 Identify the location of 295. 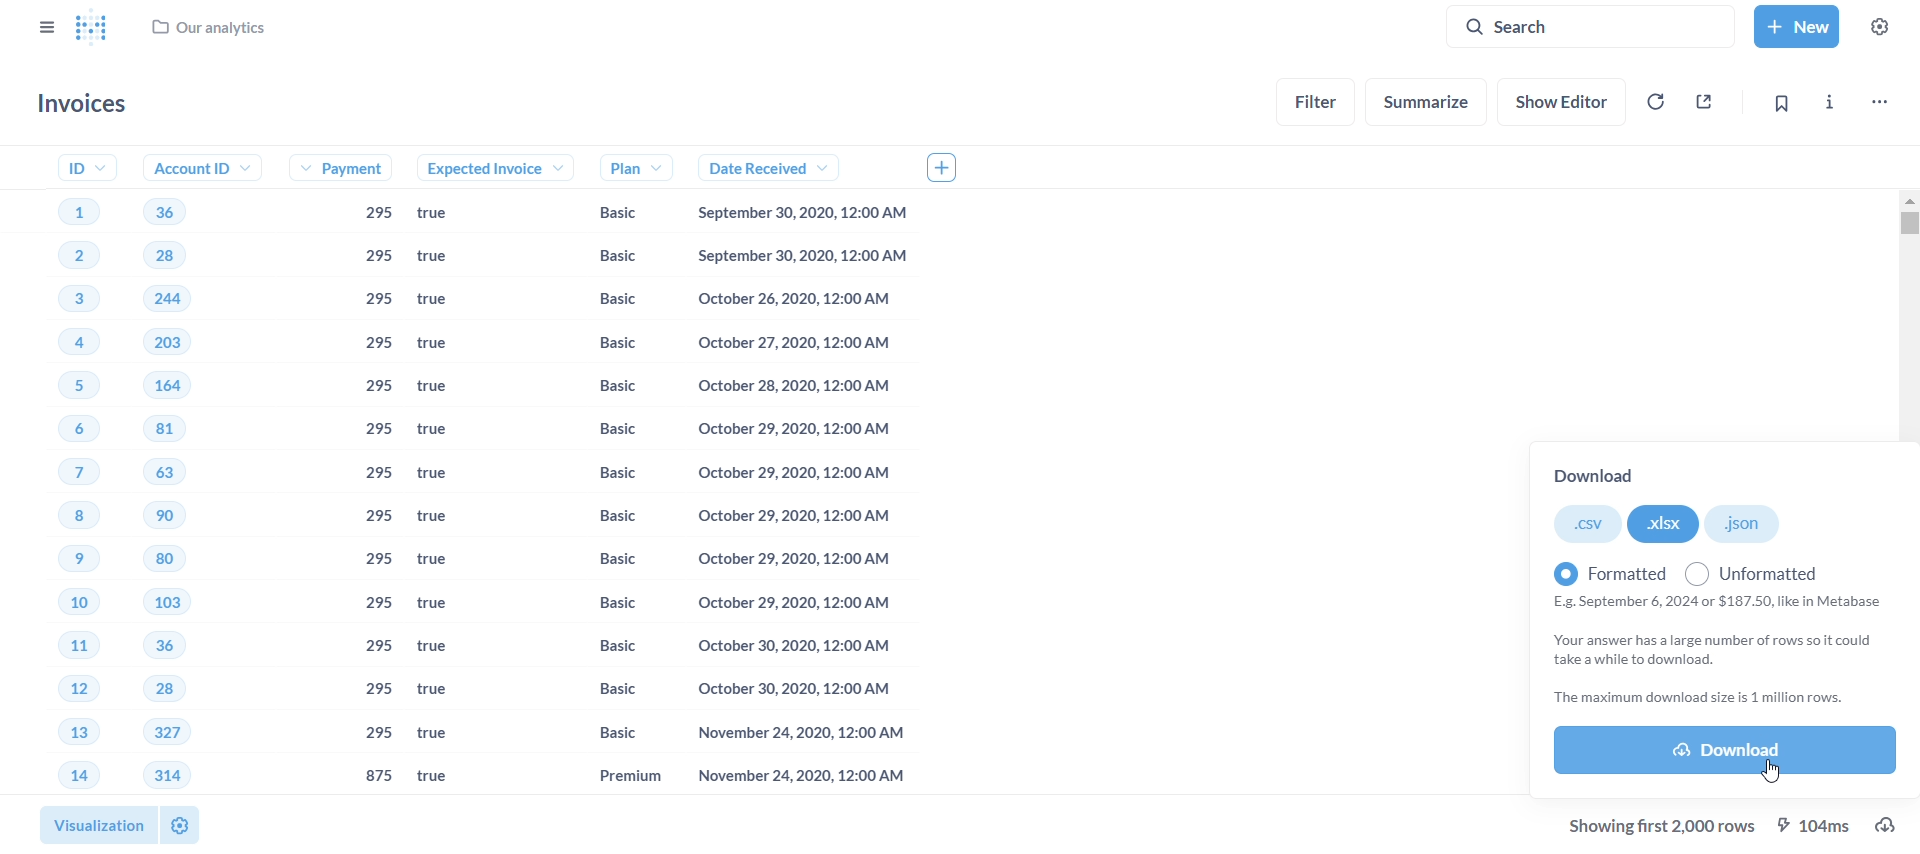
(379, 561).